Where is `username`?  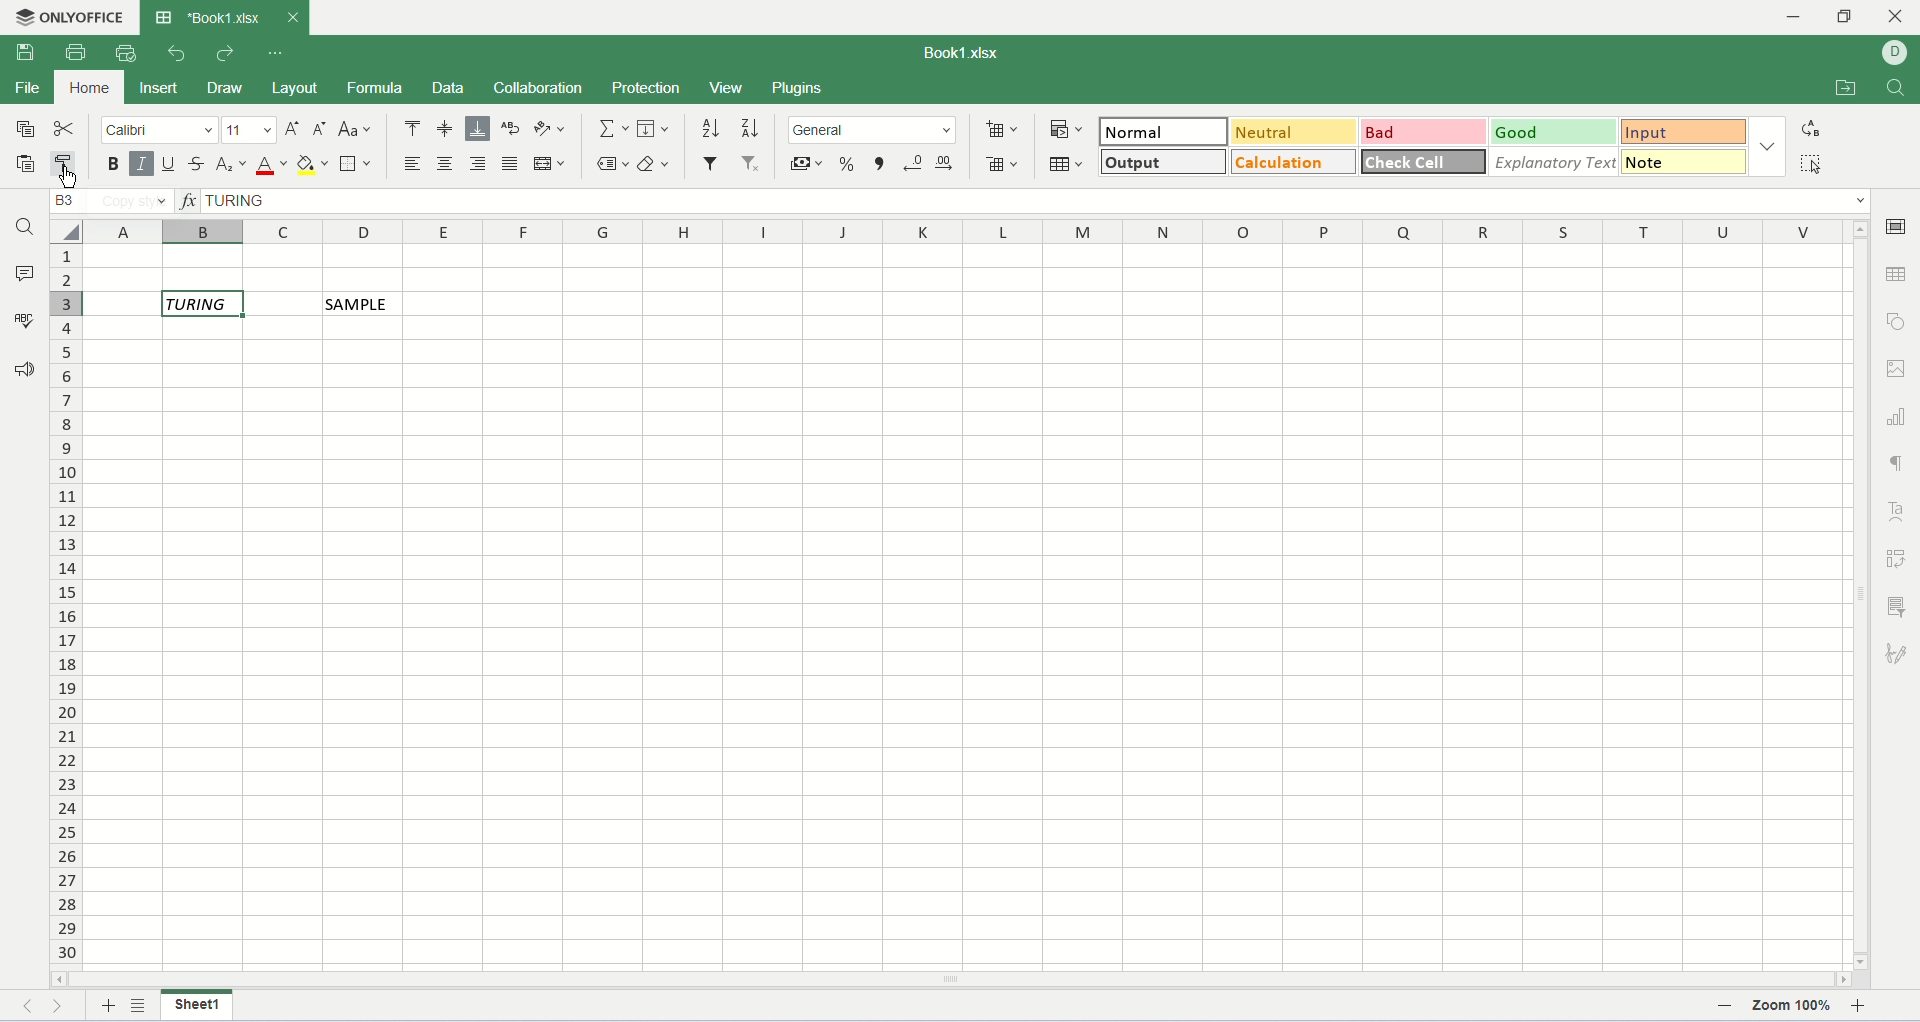 username is located at coordinates (1894, 53).